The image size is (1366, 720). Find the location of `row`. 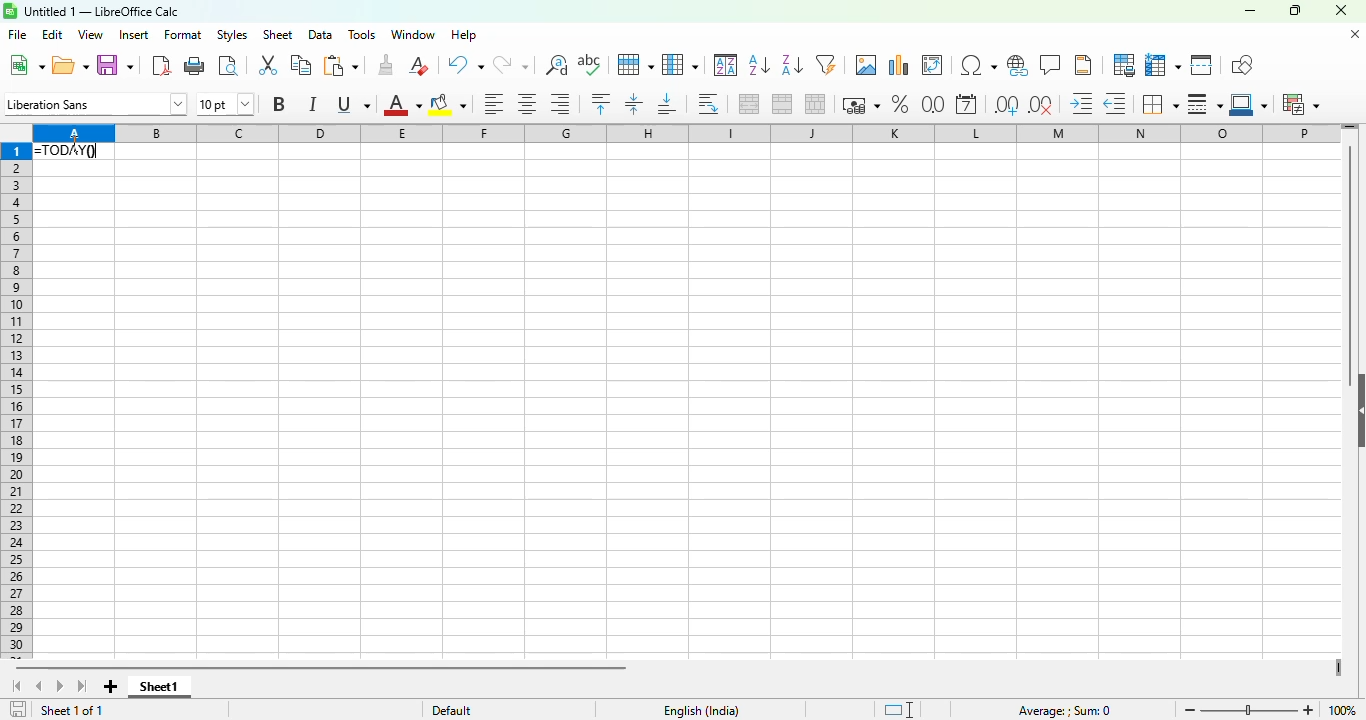

row is located at coordinates (634, 65).